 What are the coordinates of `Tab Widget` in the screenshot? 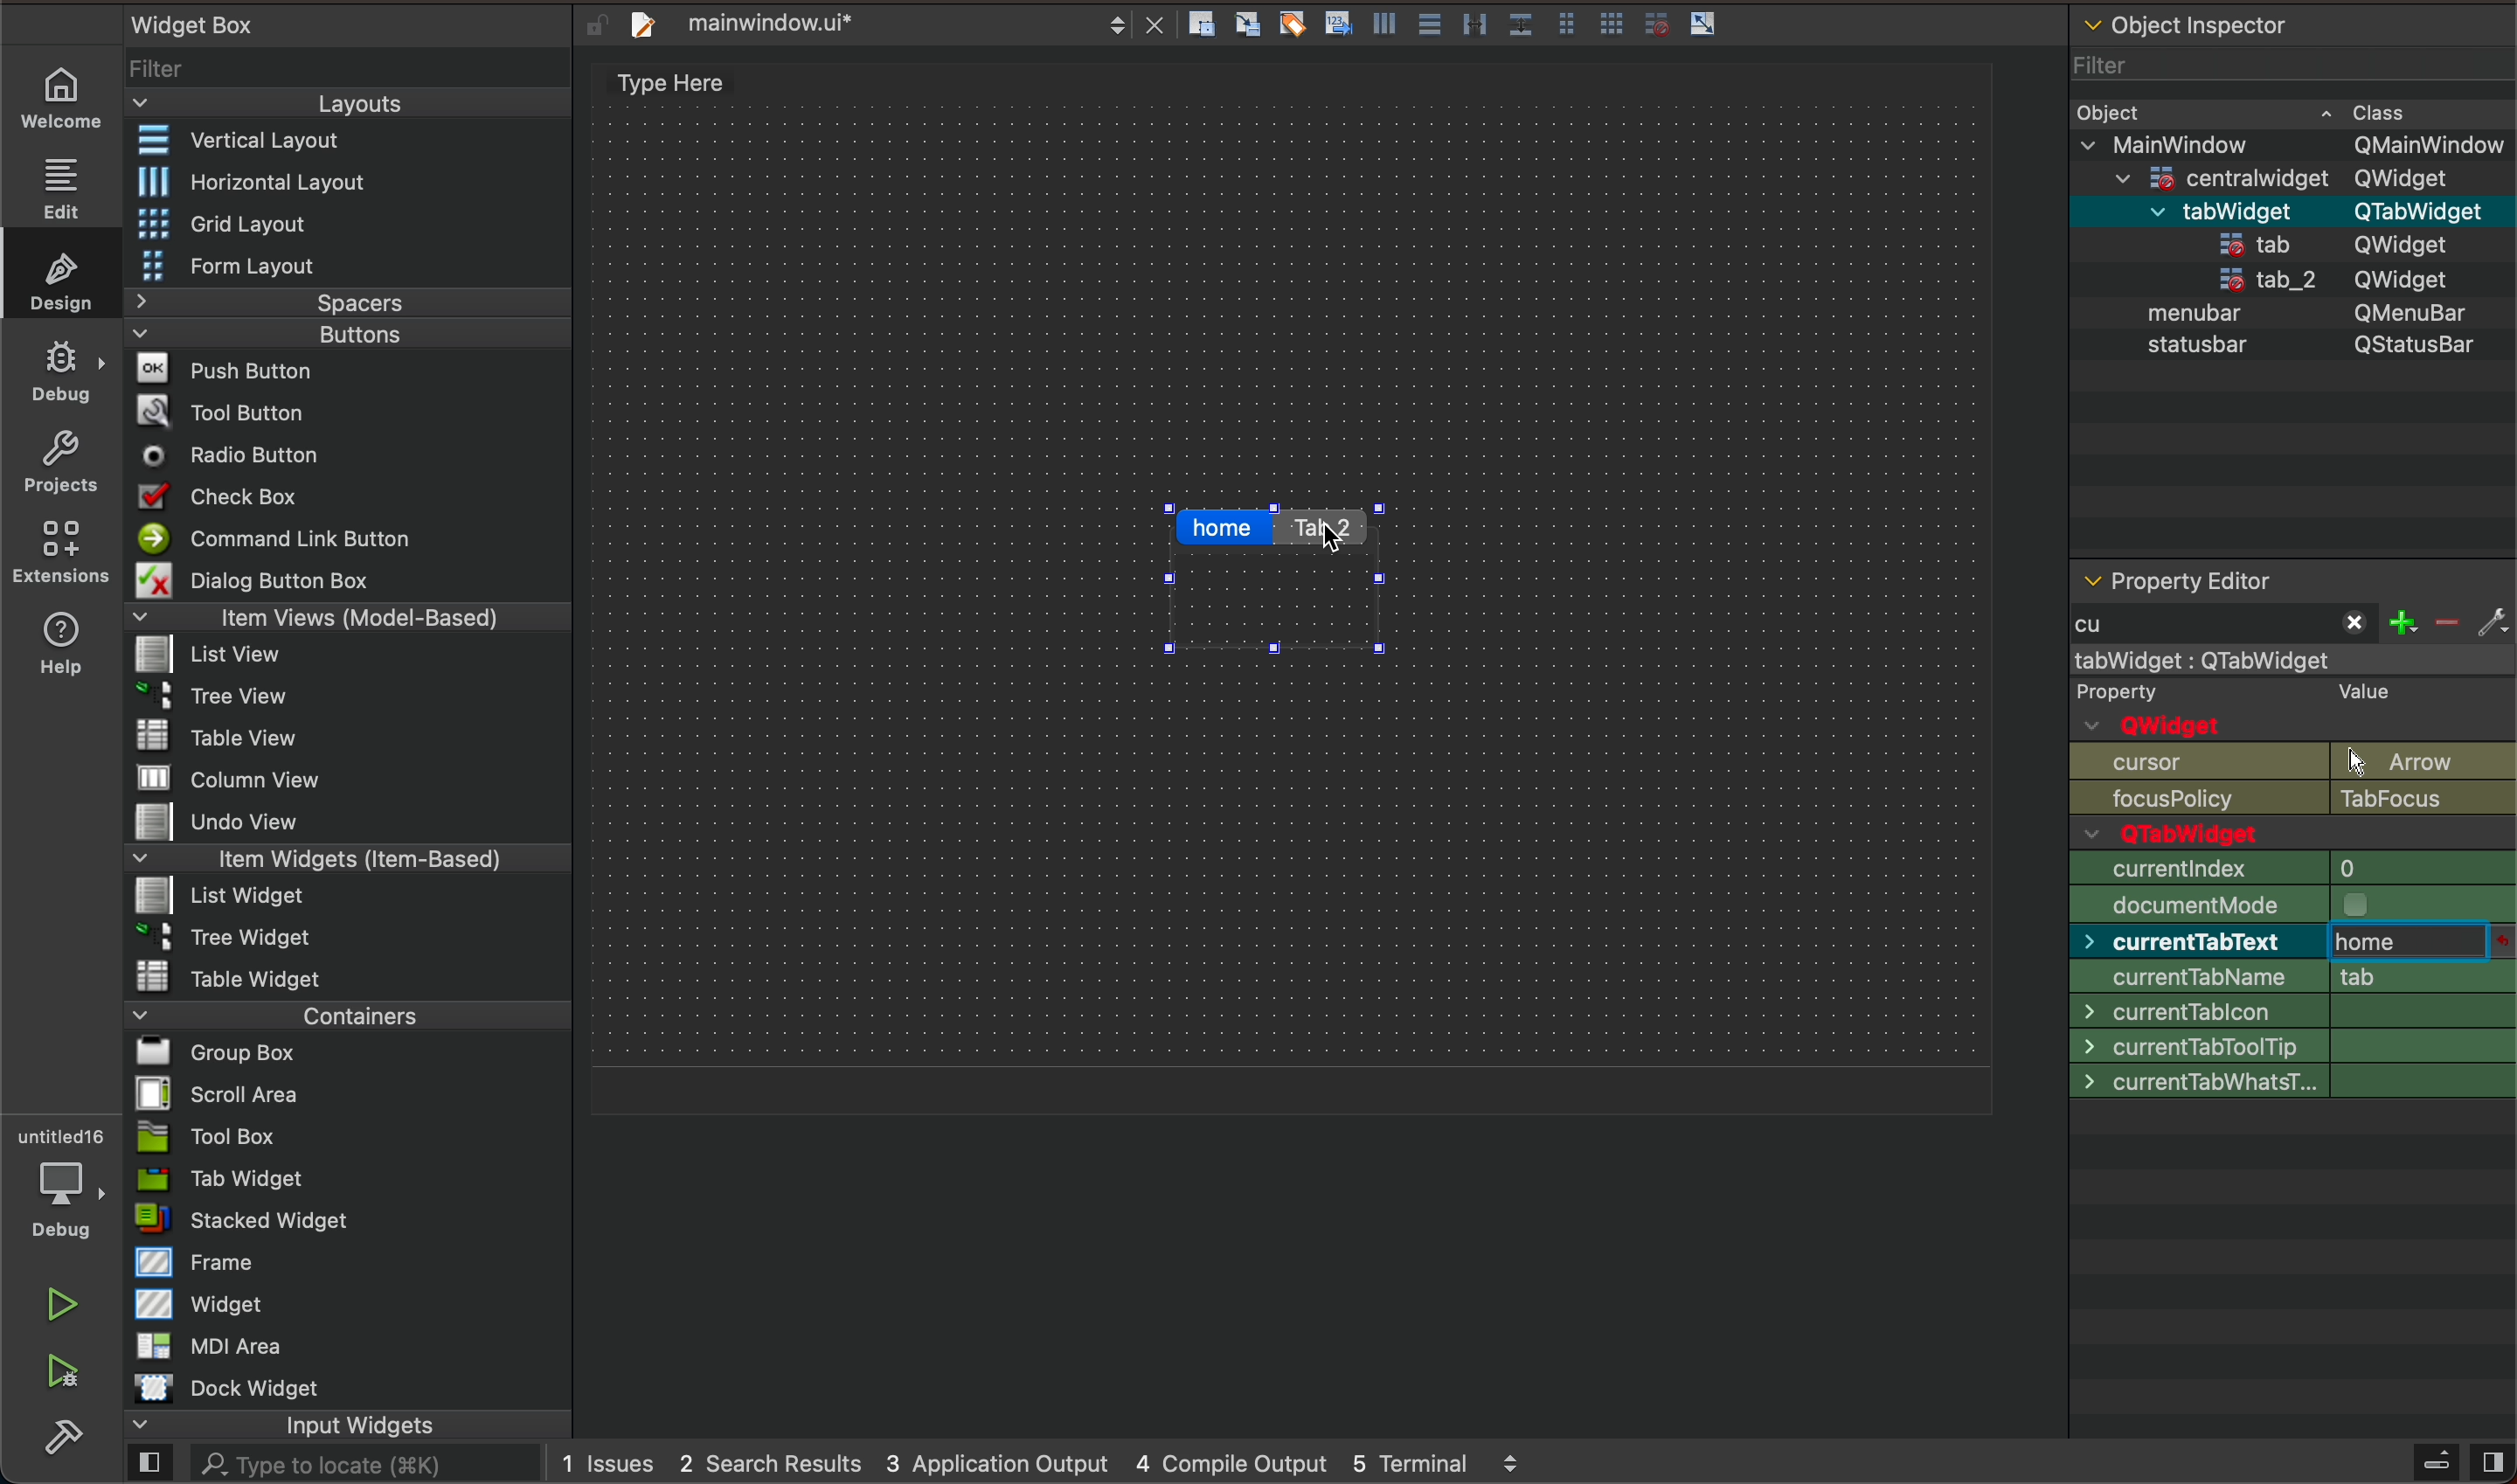 It's located at (227, 1177).